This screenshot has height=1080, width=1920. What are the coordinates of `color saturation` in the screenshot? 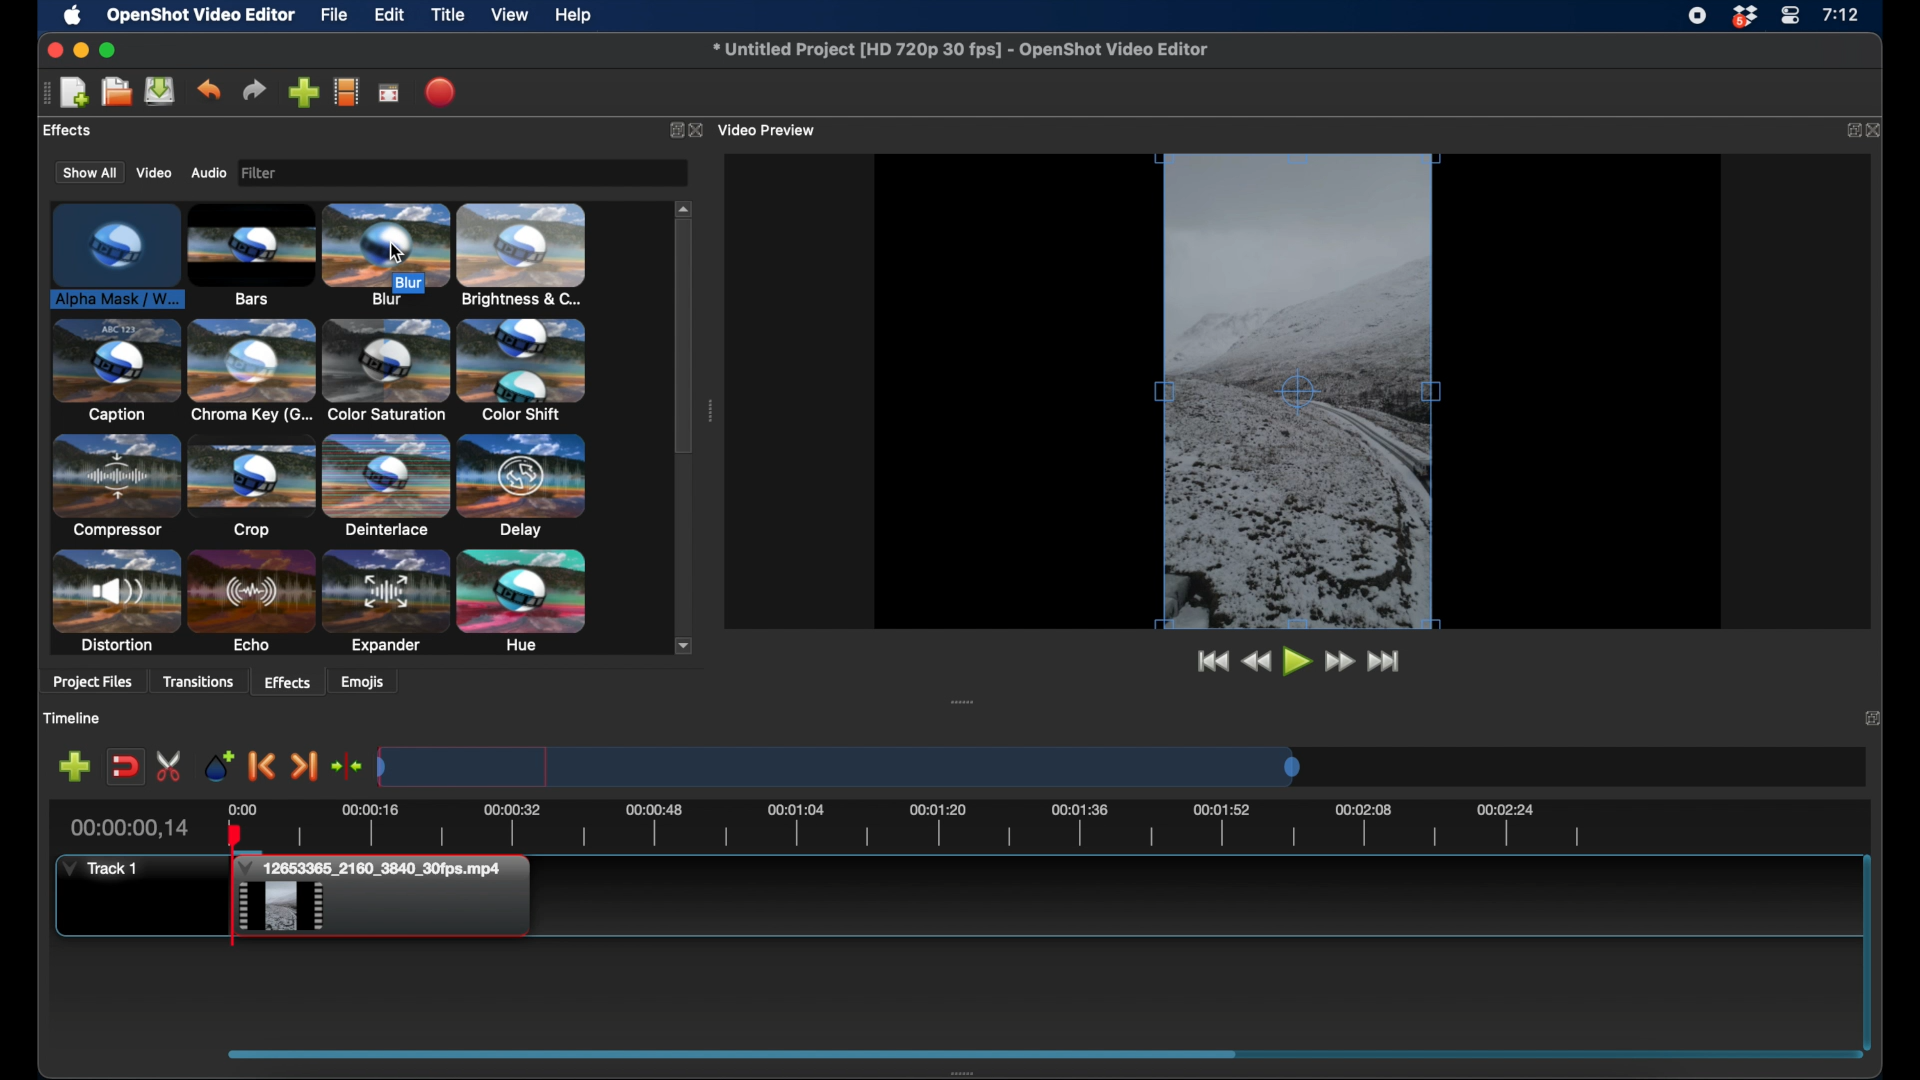 It's located at (385, 371).